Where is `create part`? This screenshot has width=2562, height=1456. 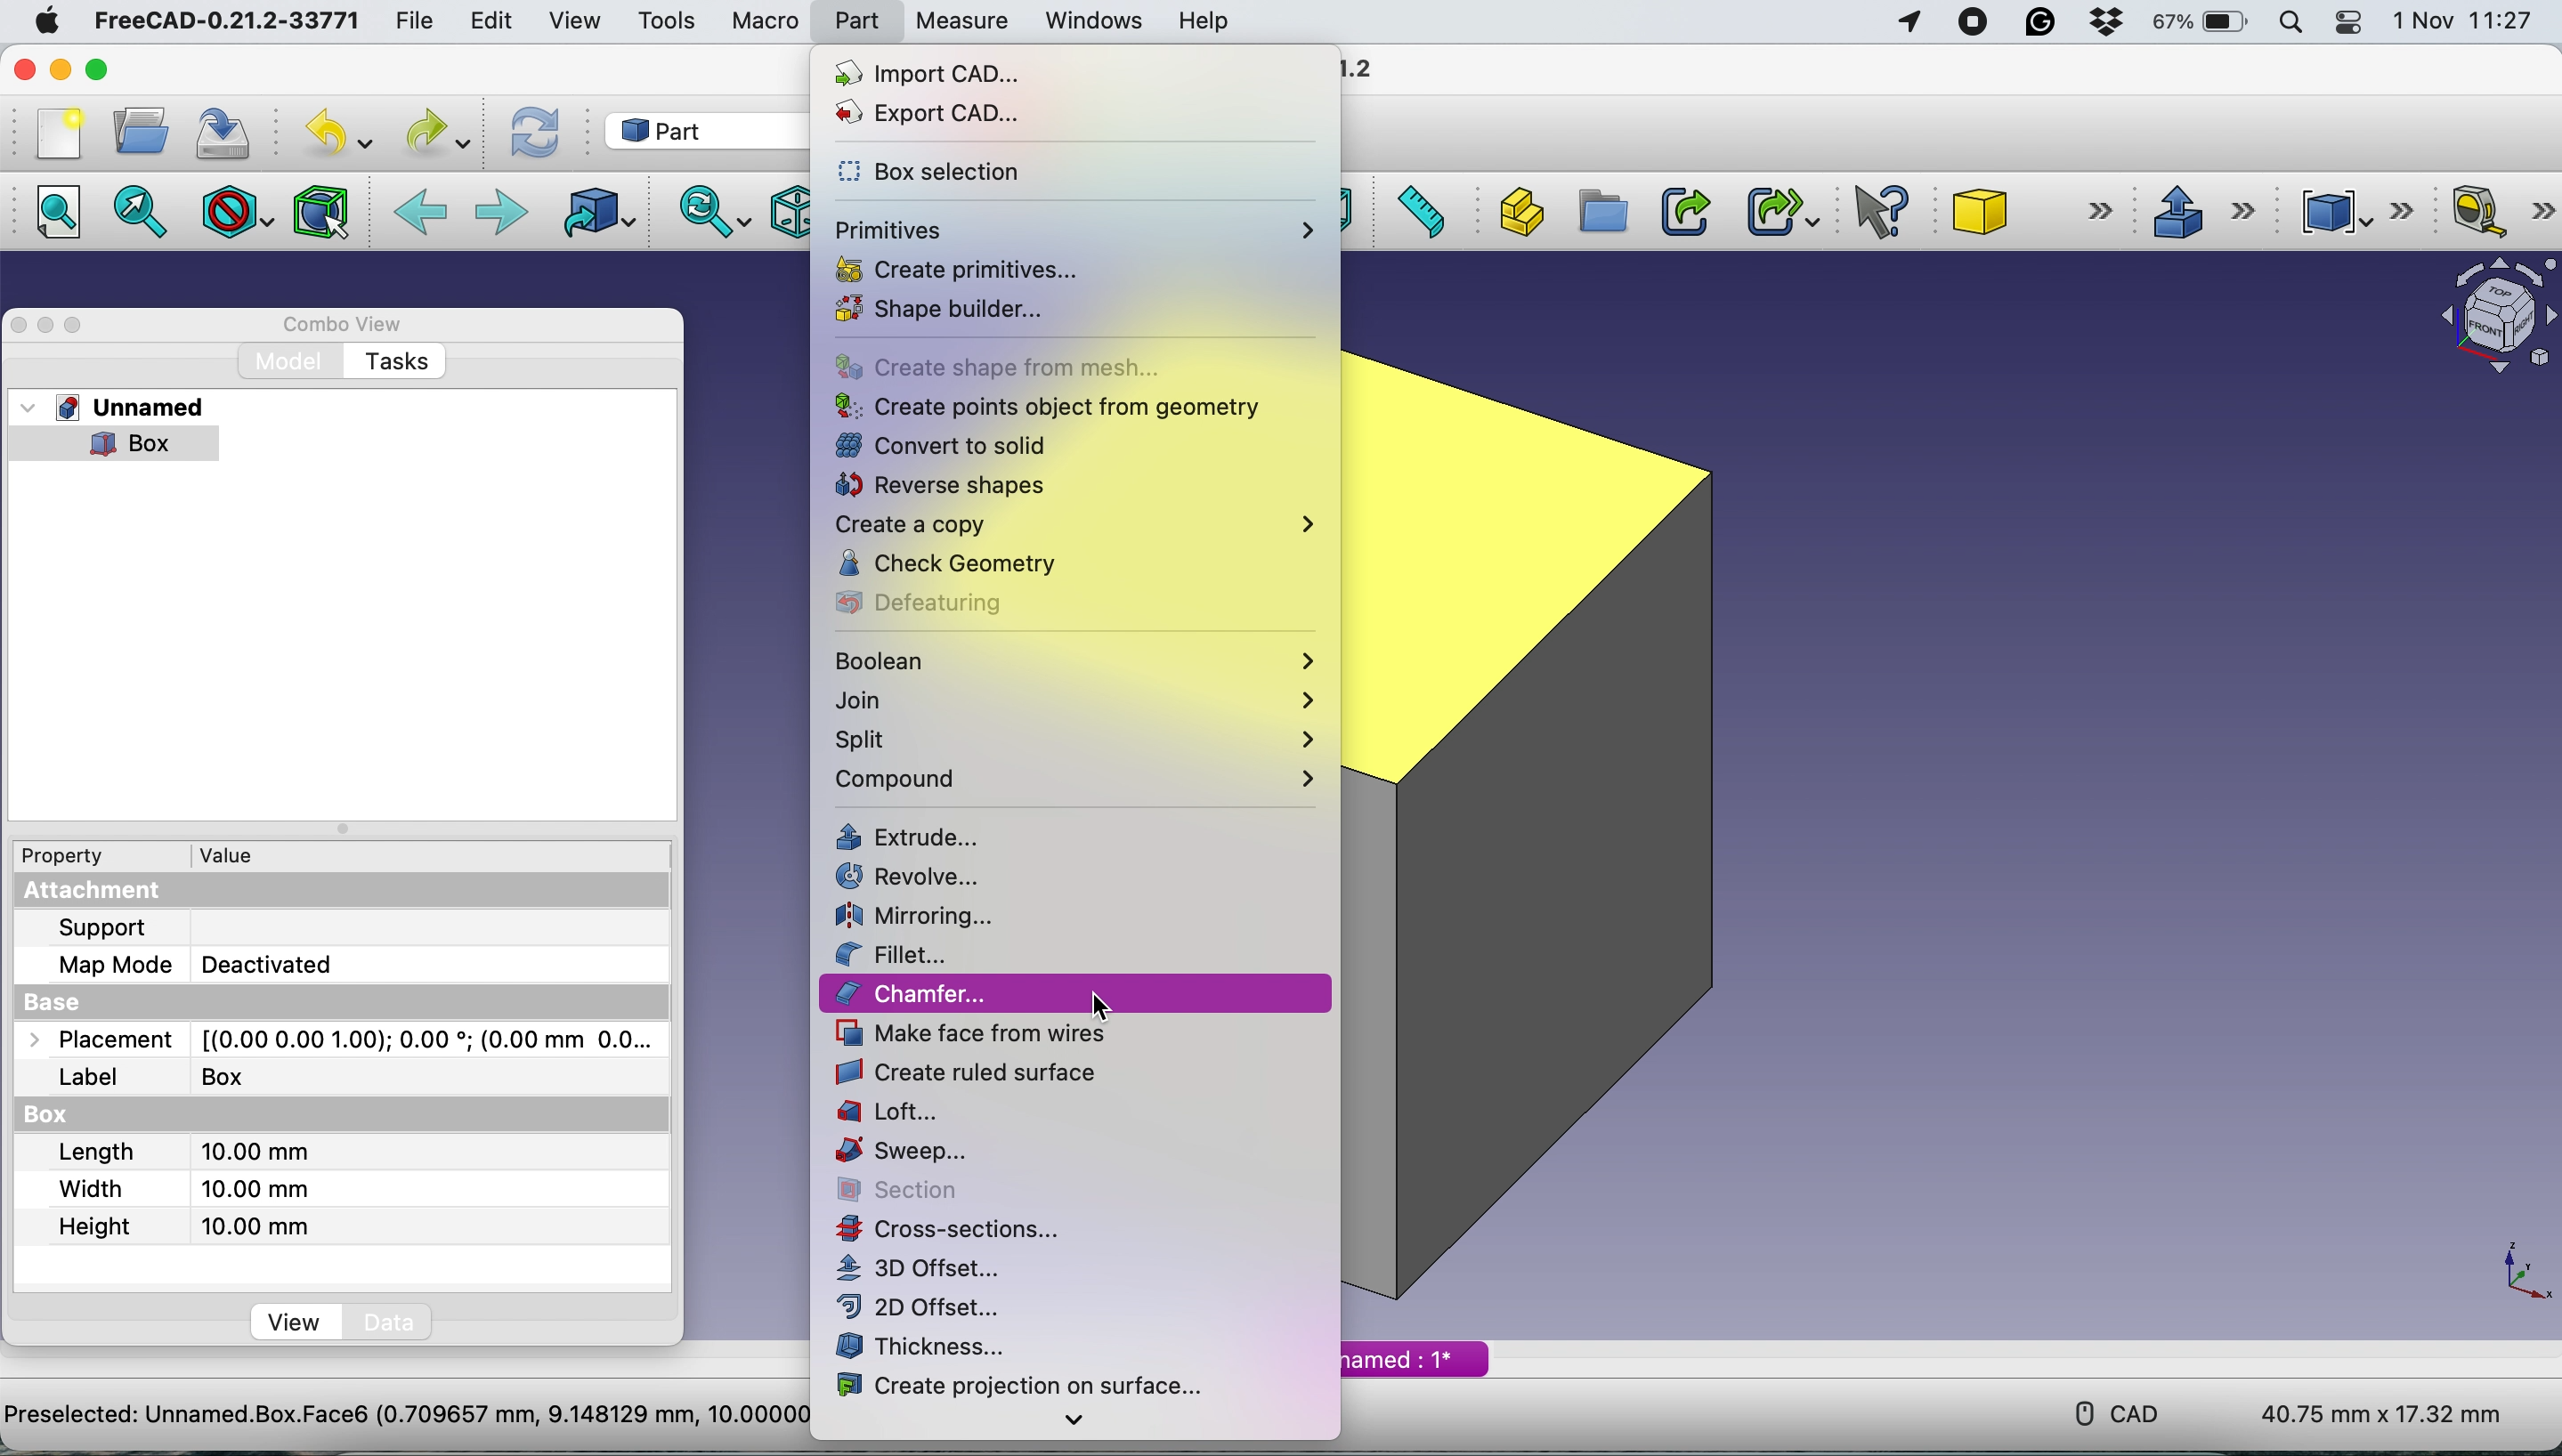 create part is located at coordinates (1522, 211).